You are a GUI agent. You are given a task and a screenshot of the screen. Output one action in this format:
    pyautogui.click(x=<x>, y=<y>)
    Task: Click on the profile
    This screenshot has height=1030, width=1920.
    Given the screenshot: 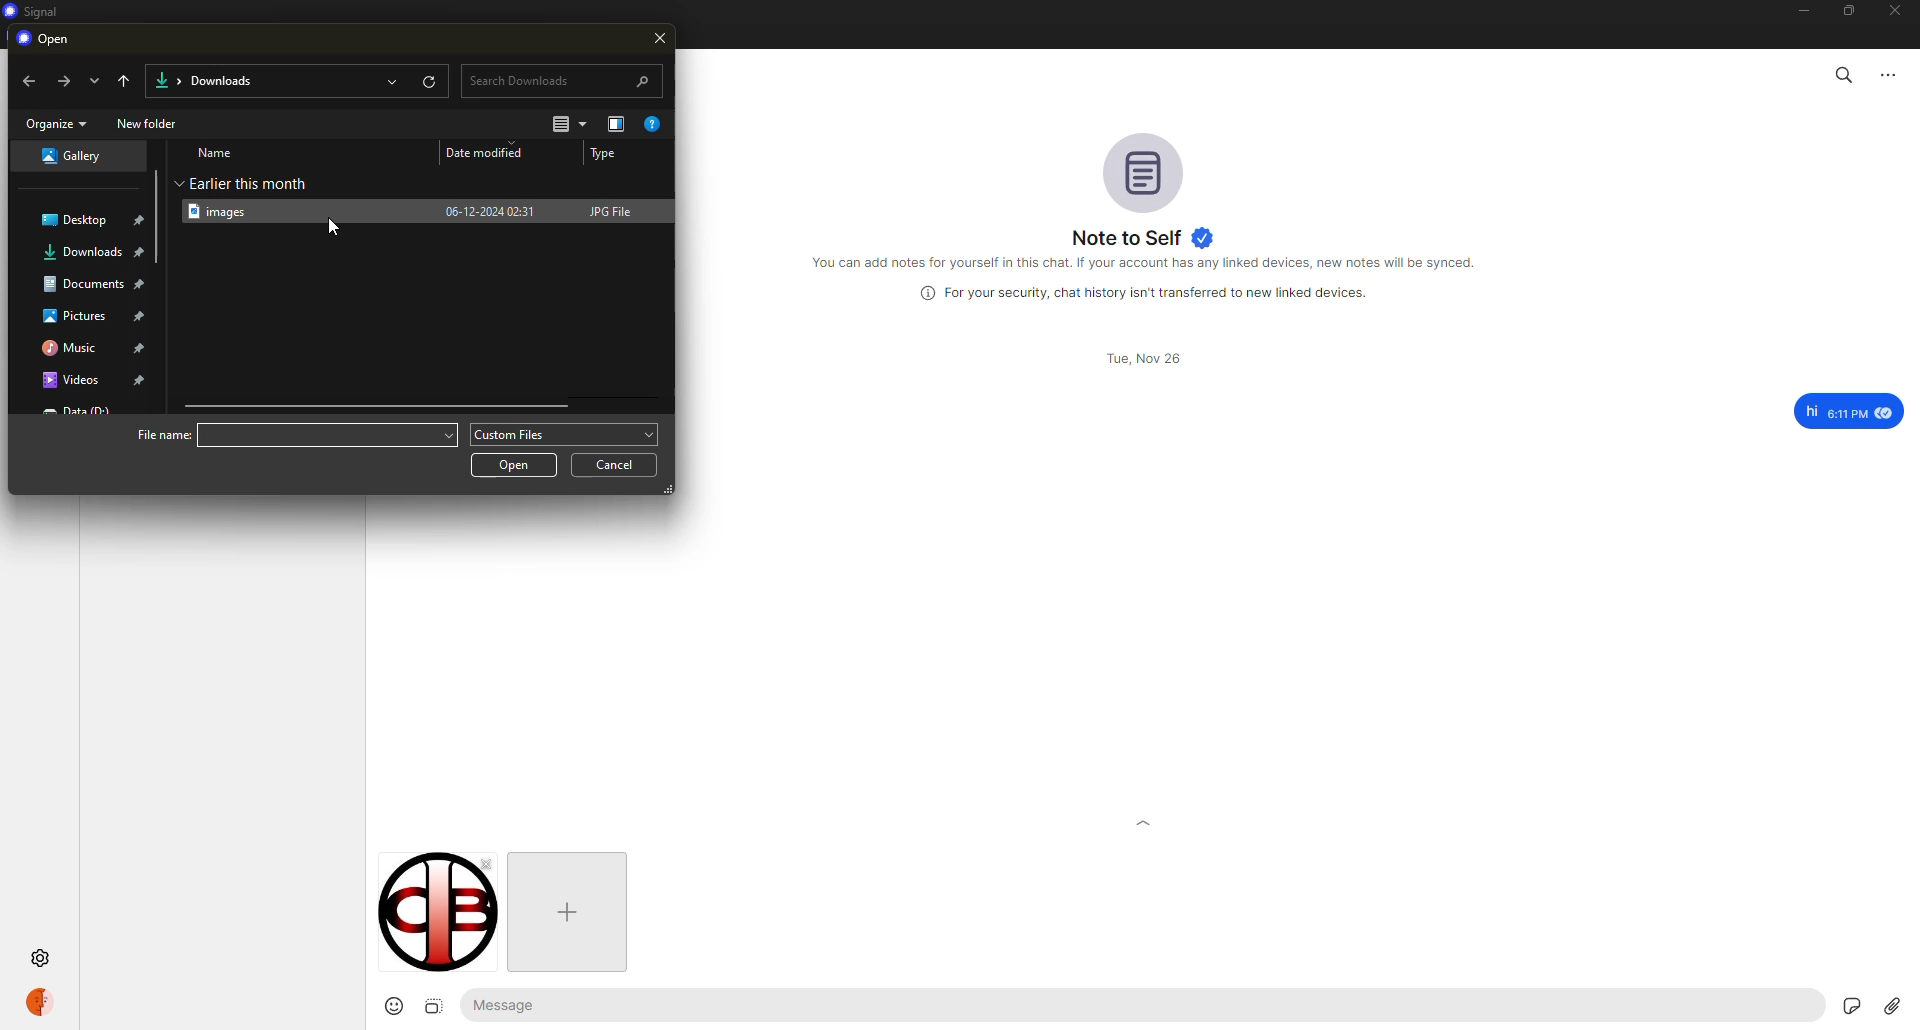 What is the action you would take?
    pyautogui.click(x=40, y=1001)
    